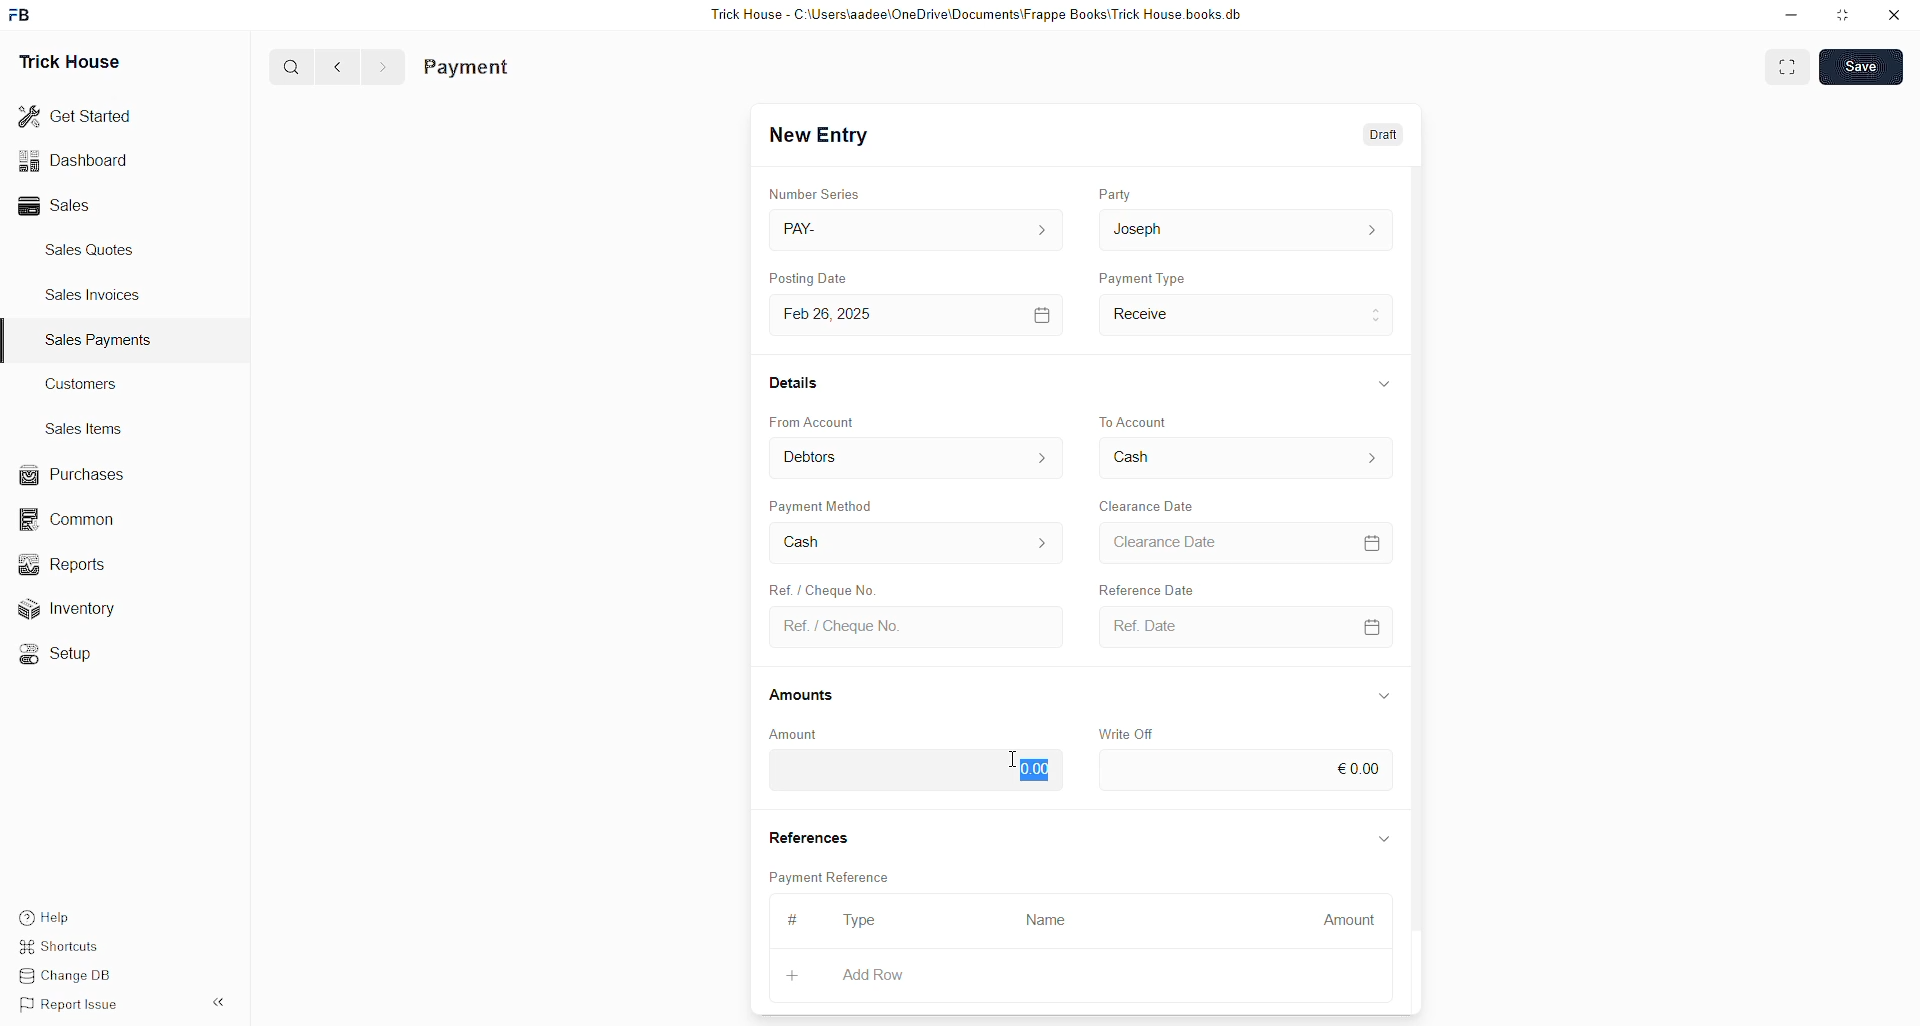  I want to click on Name, so click(1052, 922).